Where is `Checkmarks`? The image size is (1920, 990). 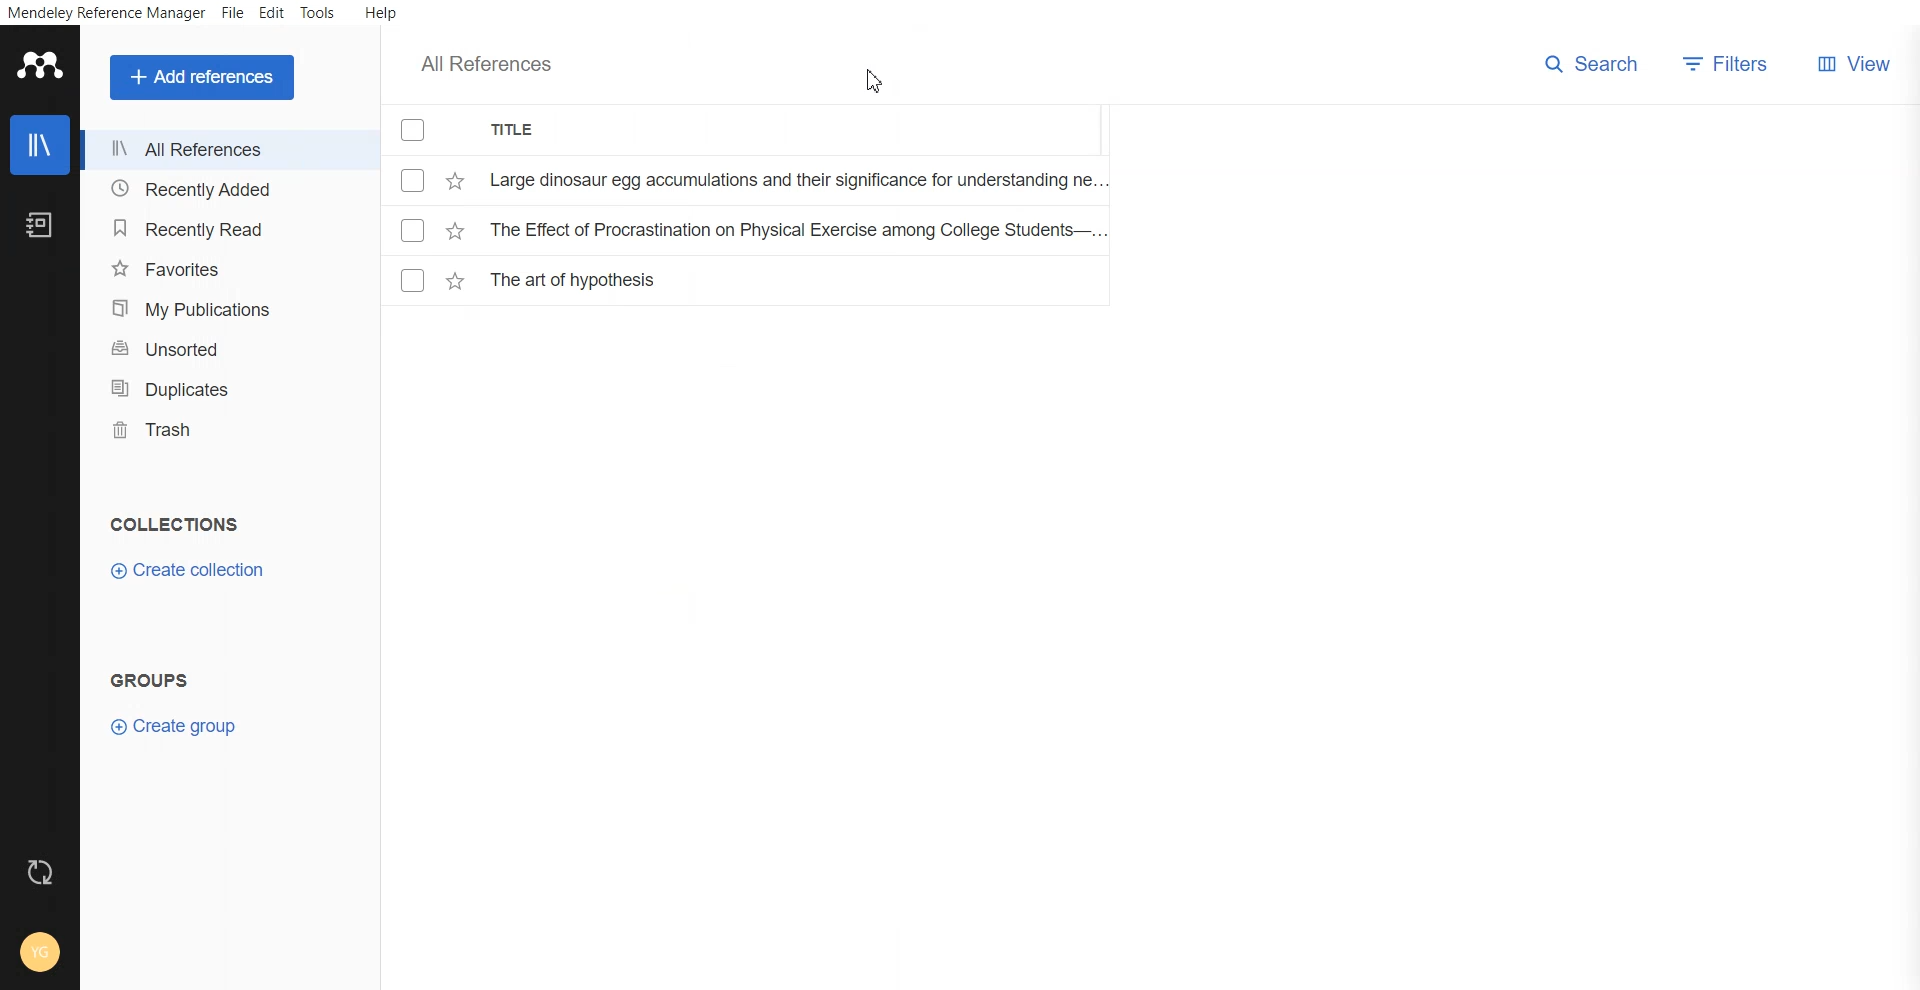 Checkmarks is located at coordinates (412, 130).